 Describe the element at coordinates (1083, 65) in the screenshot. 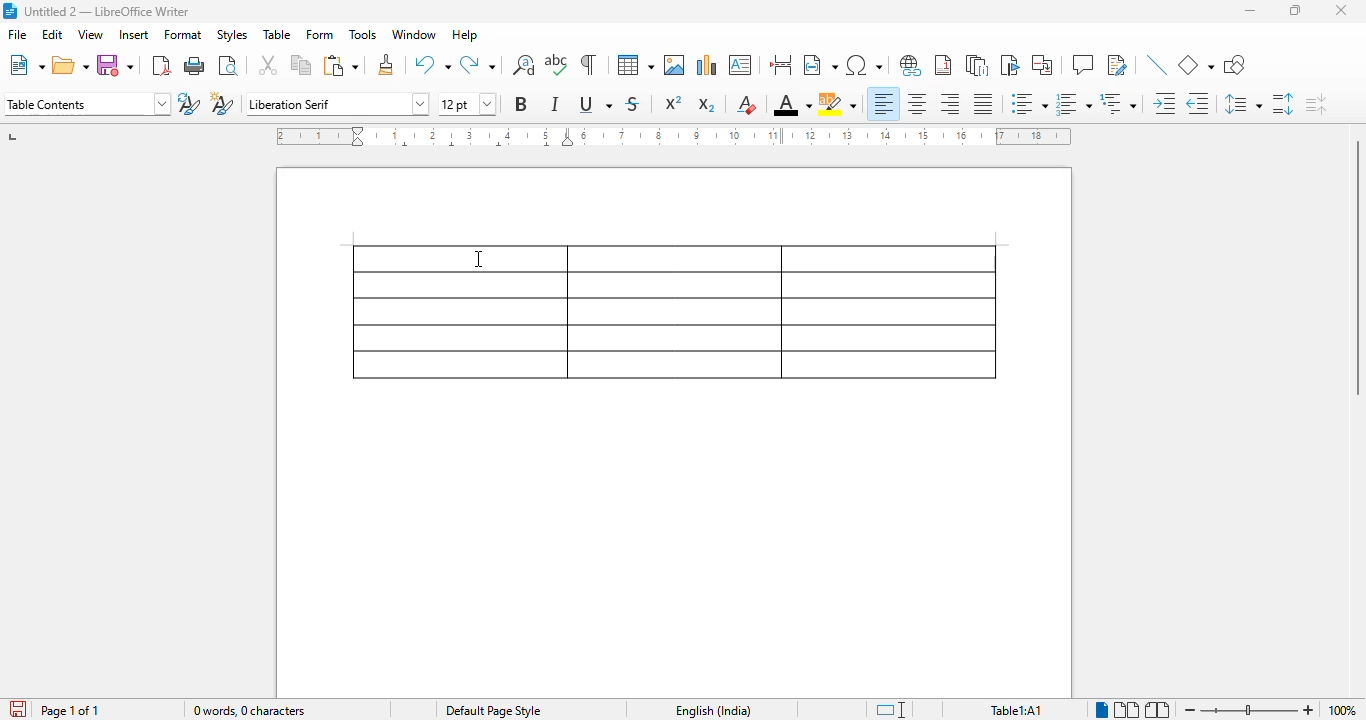

I see `insert comment` at that location.